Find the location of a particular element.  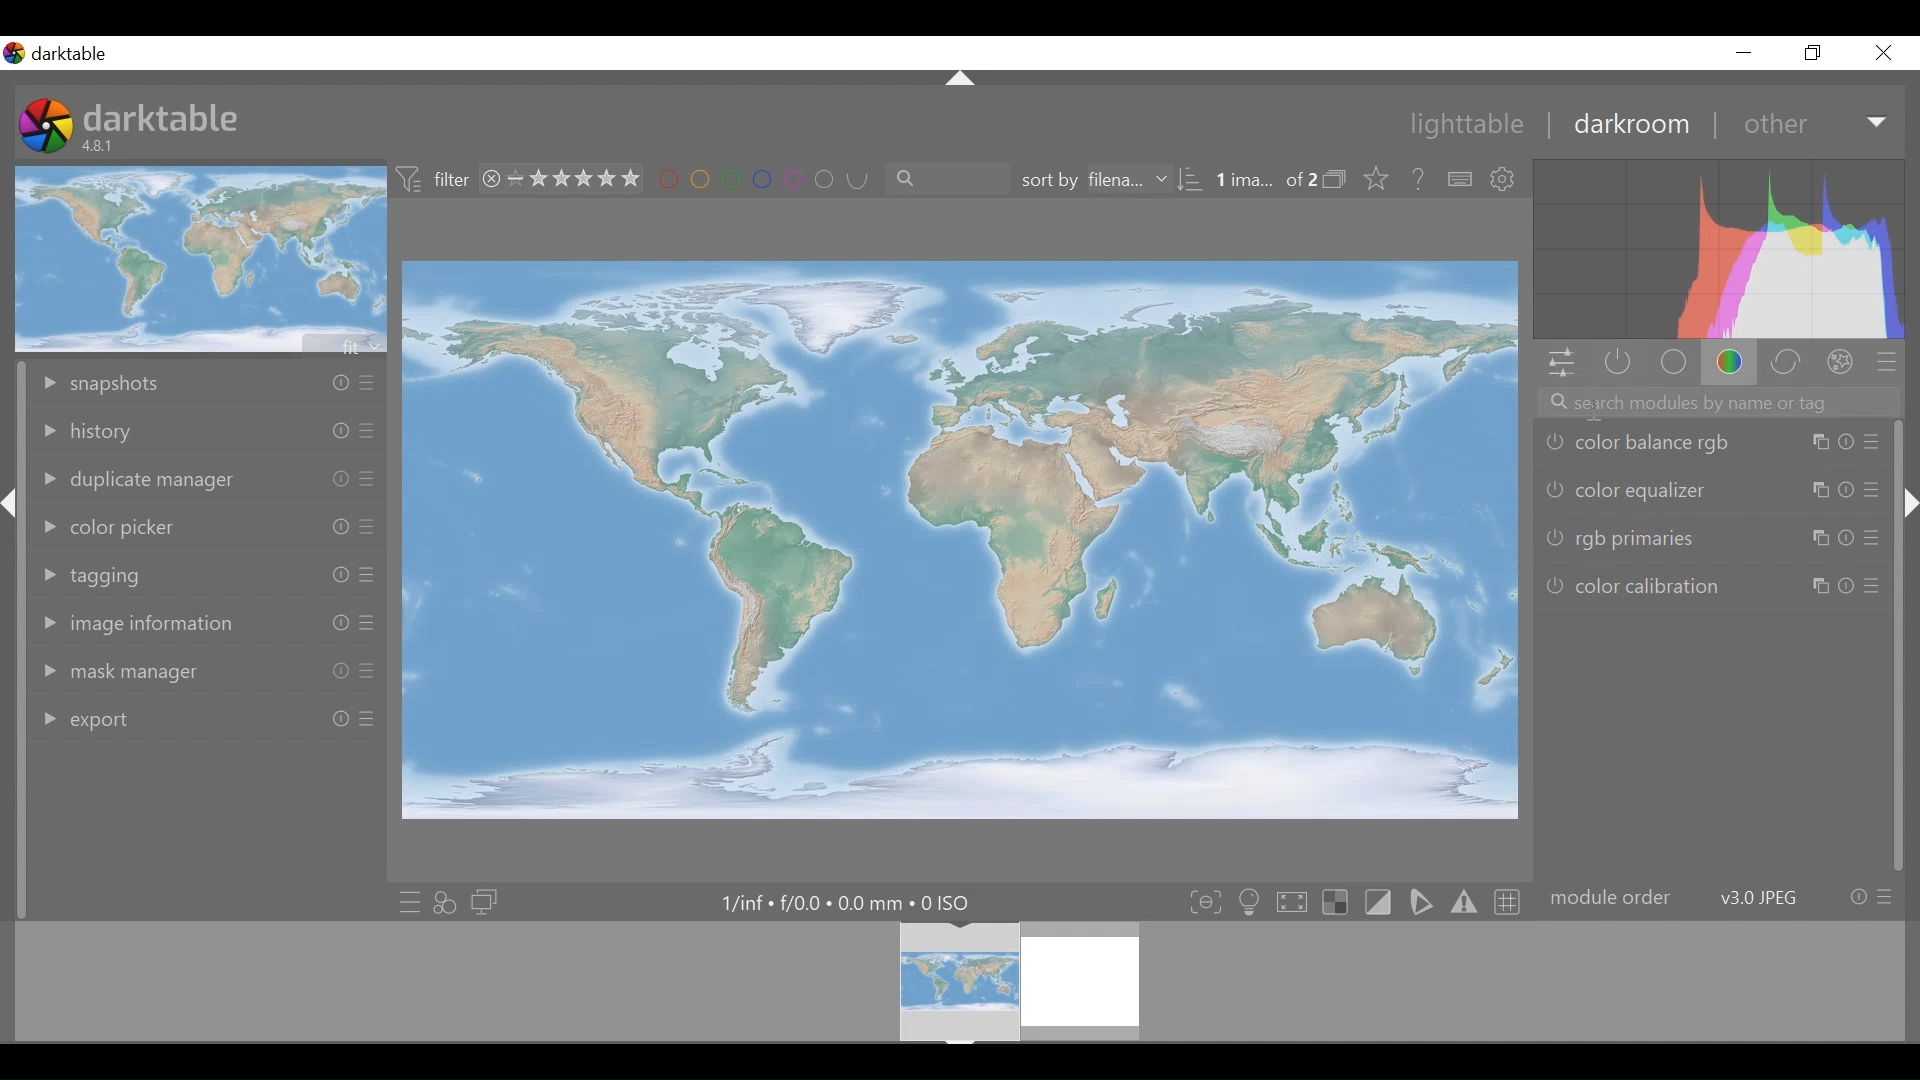

hide is located at coordinates (1903, 501).